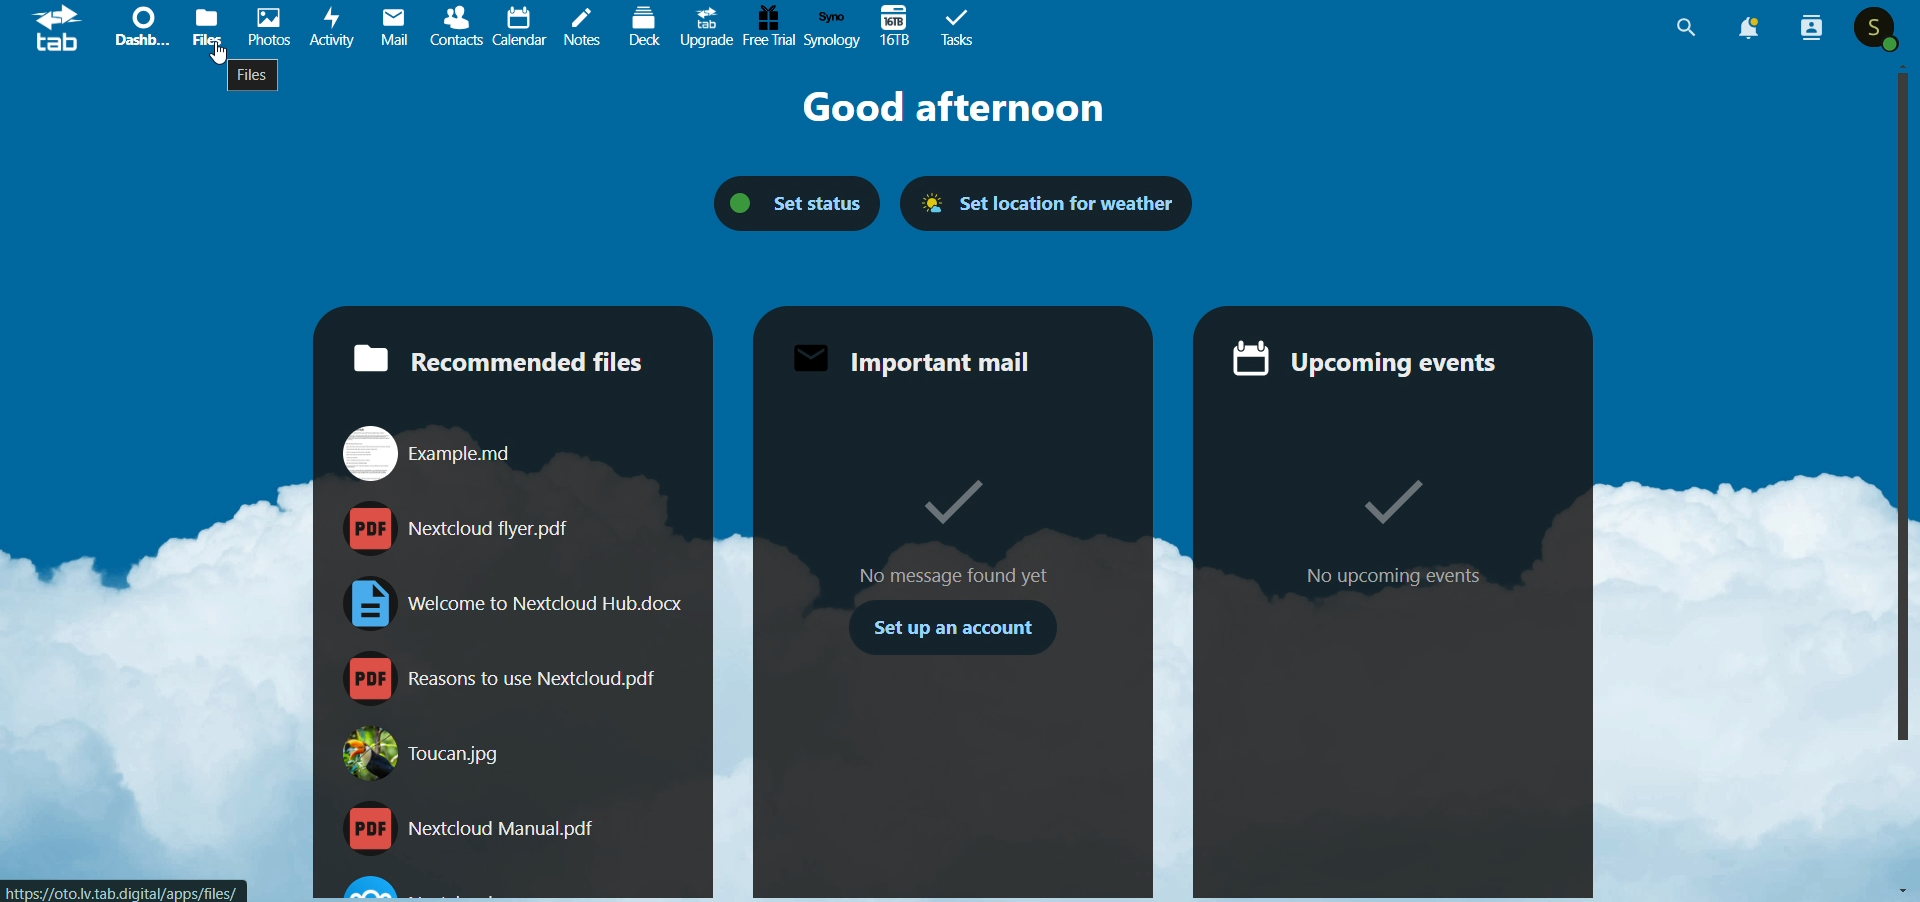 This screenshot has width=1920, height=902. I want to click on set status, so click(782, 203).